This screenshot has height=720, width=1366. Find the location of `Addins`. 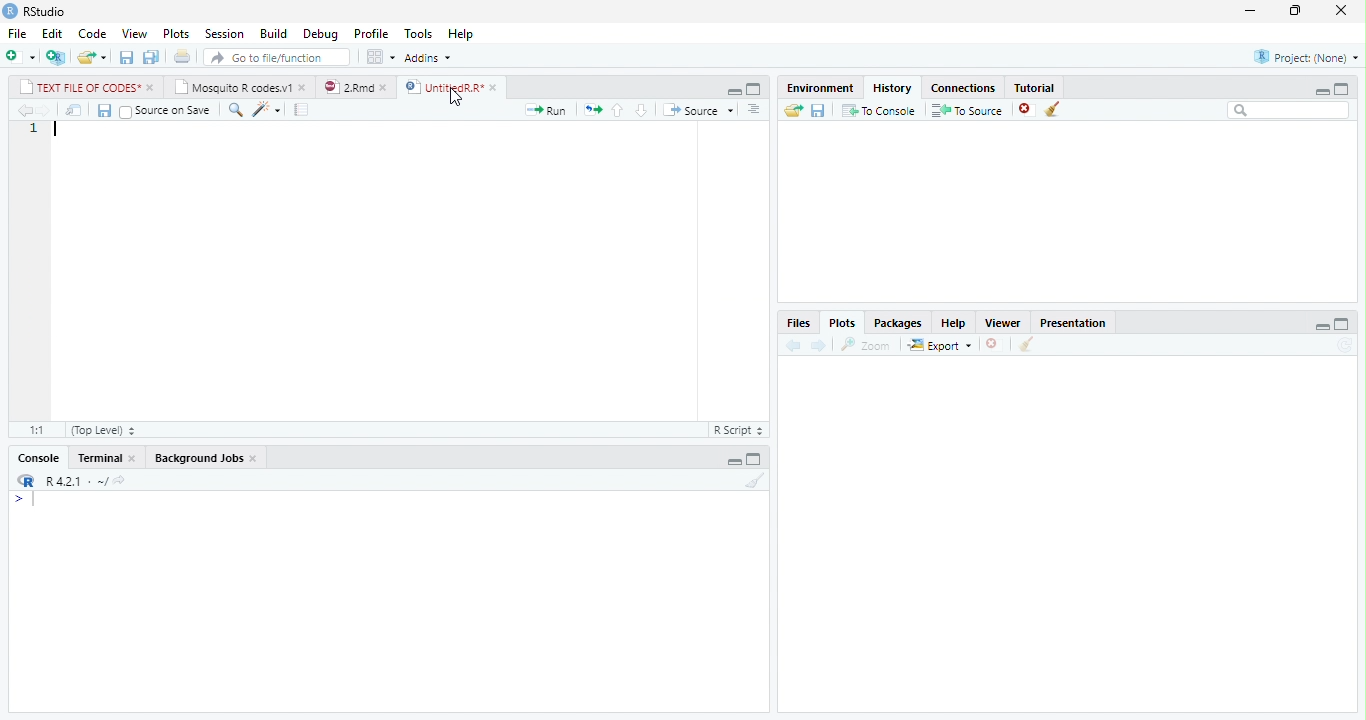

Addins is located at coordinates (428, 58).